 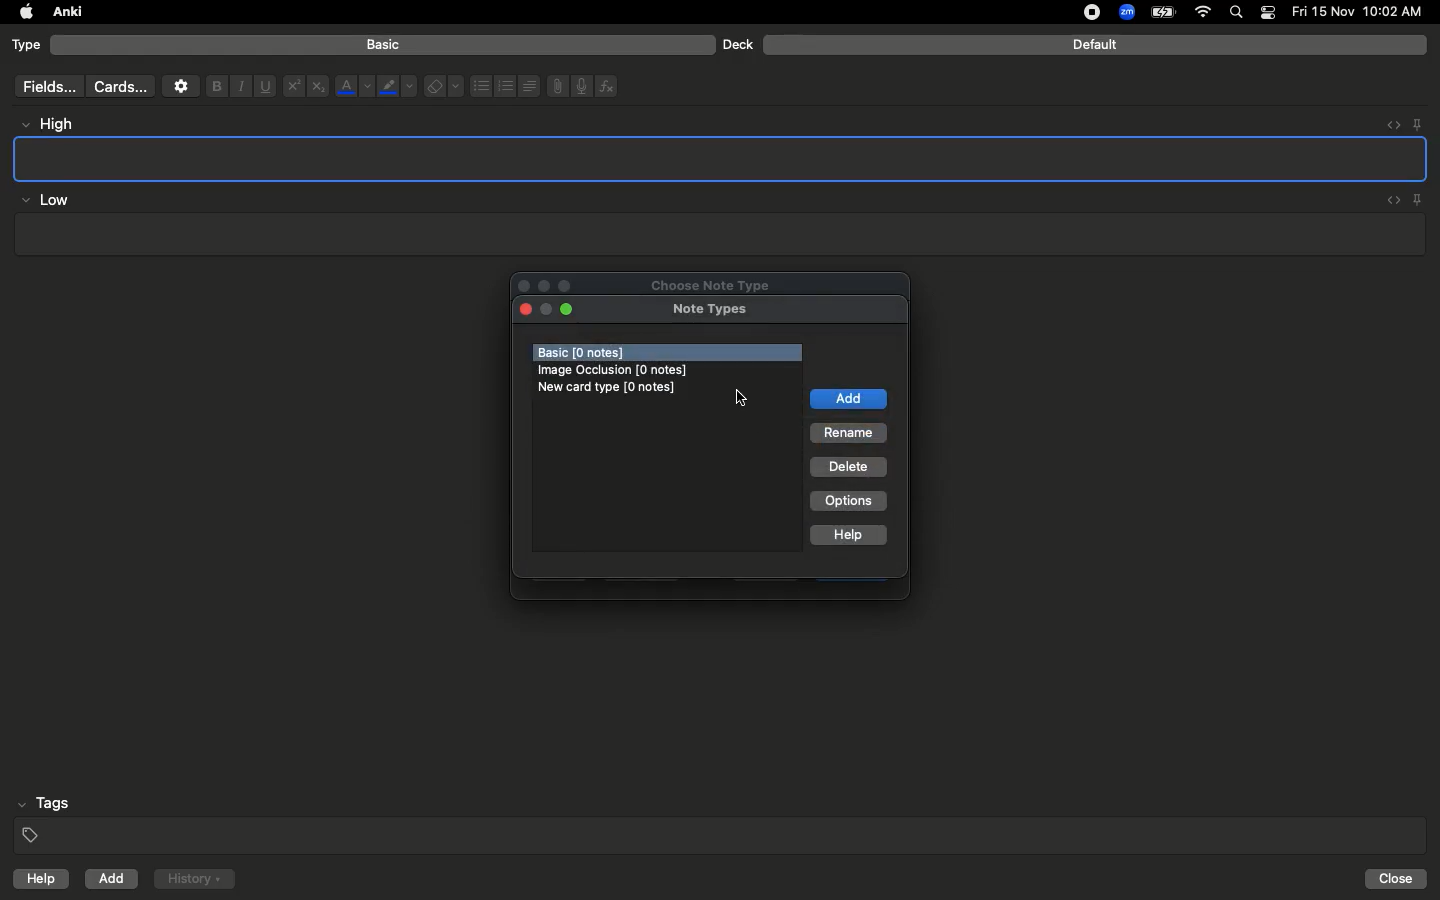 What do you see at coordinates (848, 501) in the screenshot?
I see `Options` at bounding box center [848, 501].